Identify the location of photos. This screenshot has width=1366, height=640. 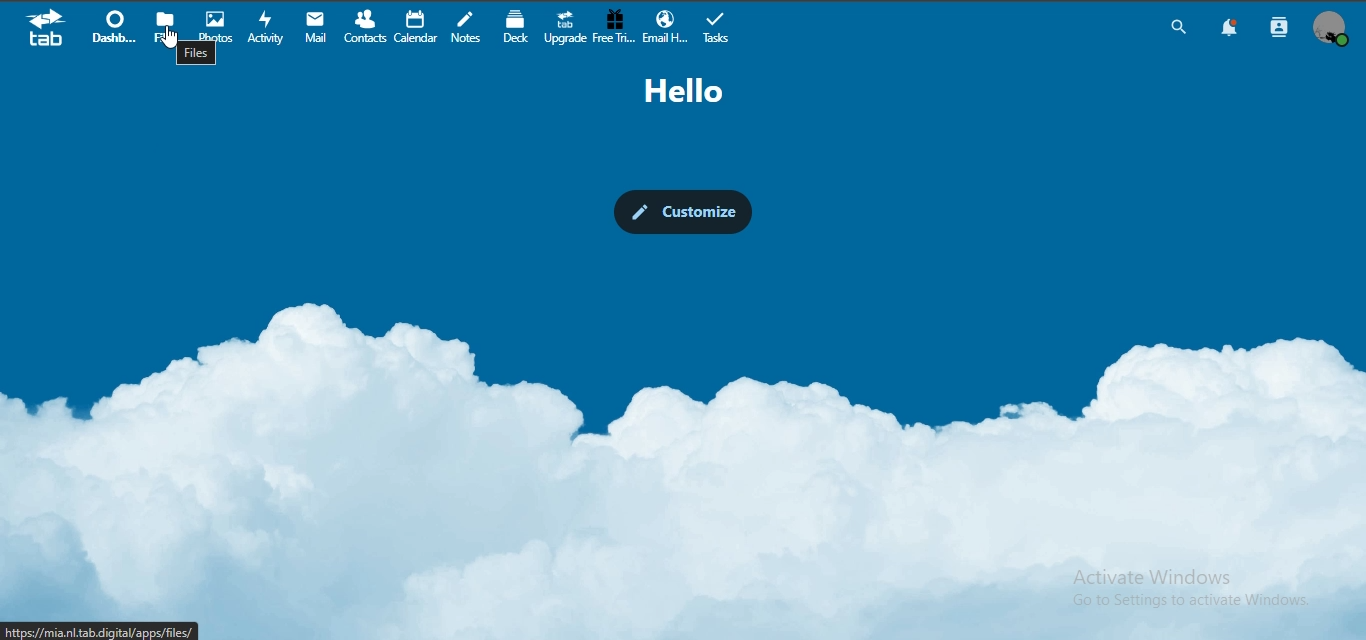
(219, 25).